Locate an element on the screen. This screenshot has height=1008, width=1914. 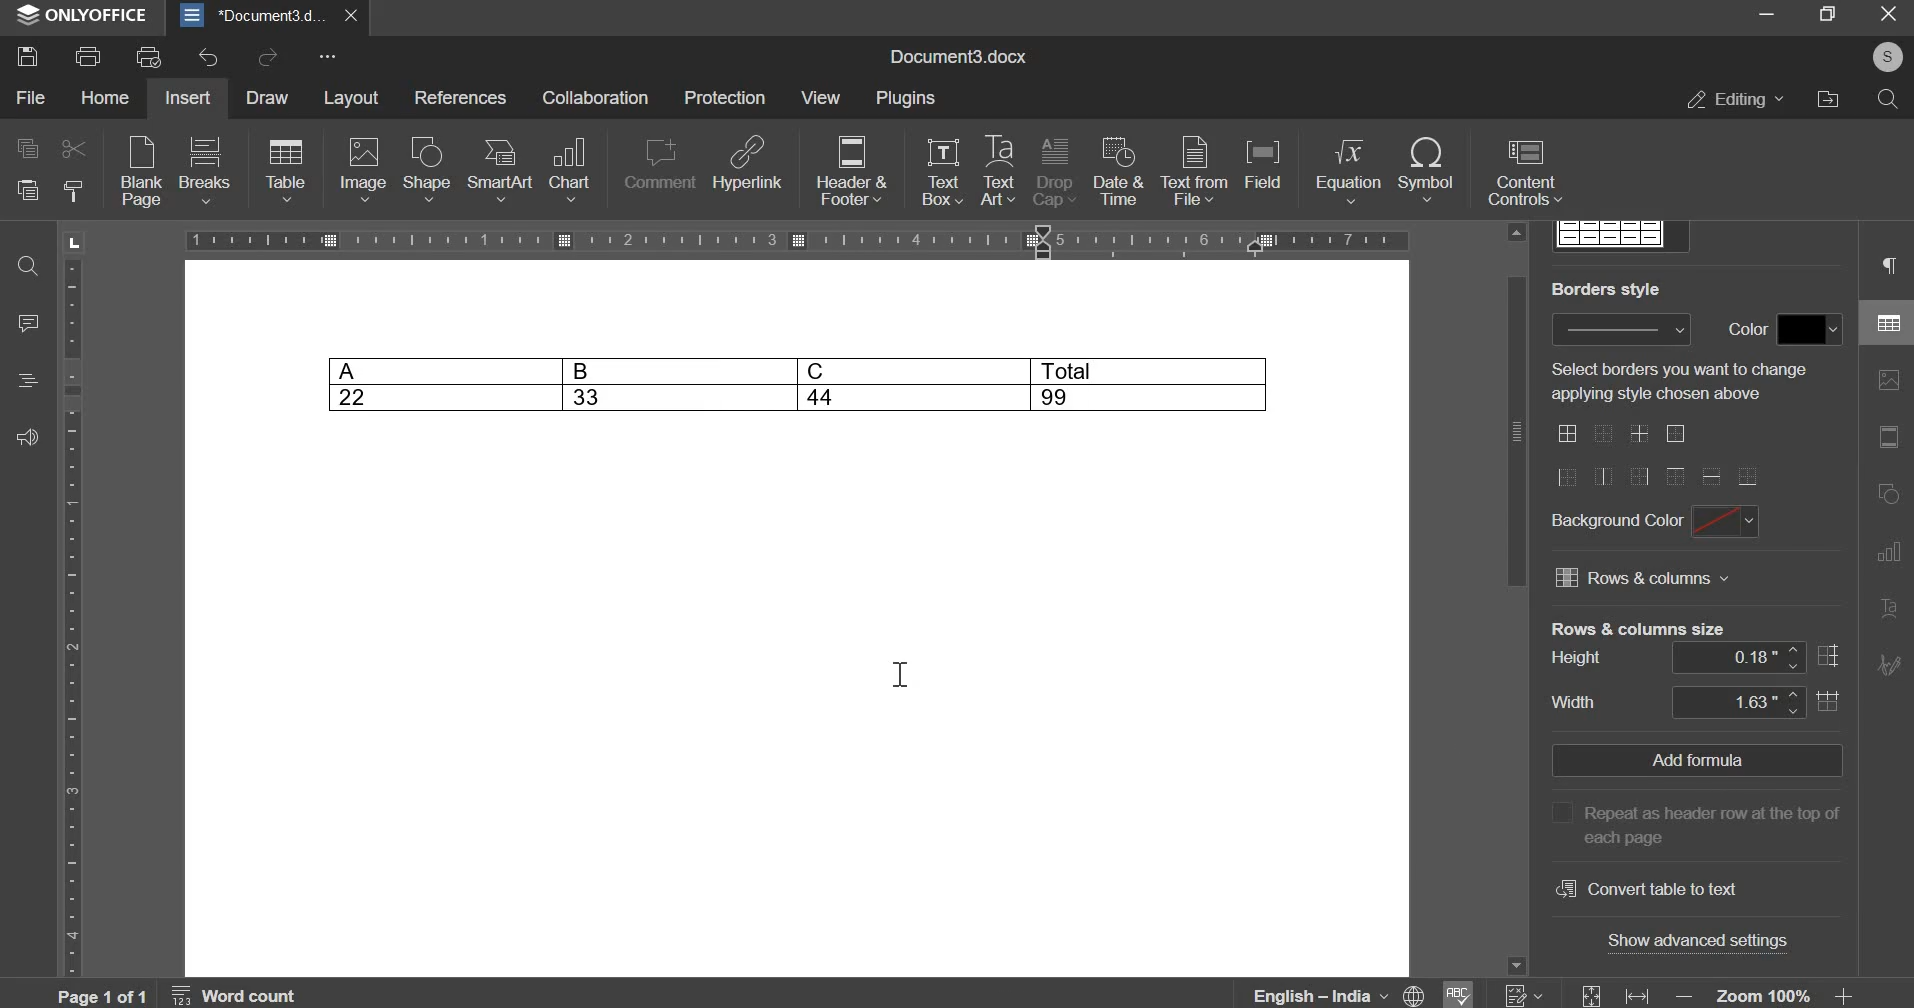
headings is located at coordinates (31, 381).